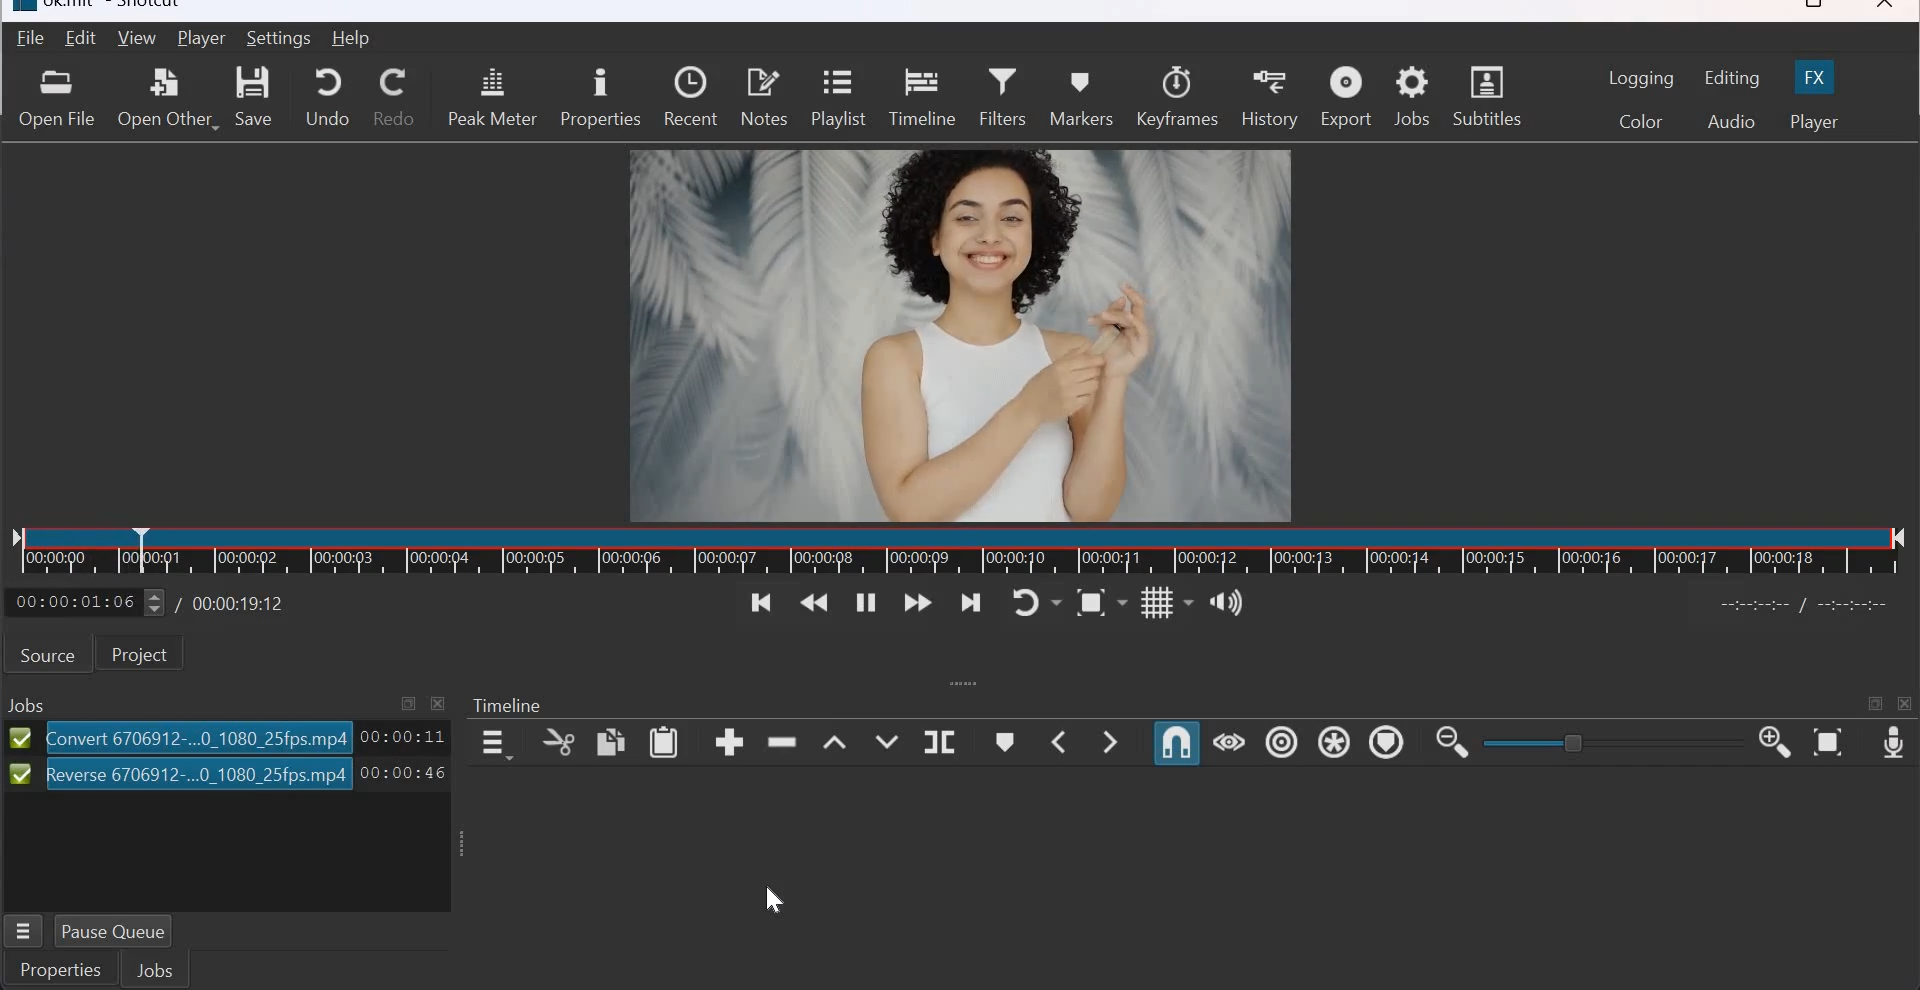 The height and width of the screenshot is (990, 1920). I want to click on maximize, so click(410, 703).